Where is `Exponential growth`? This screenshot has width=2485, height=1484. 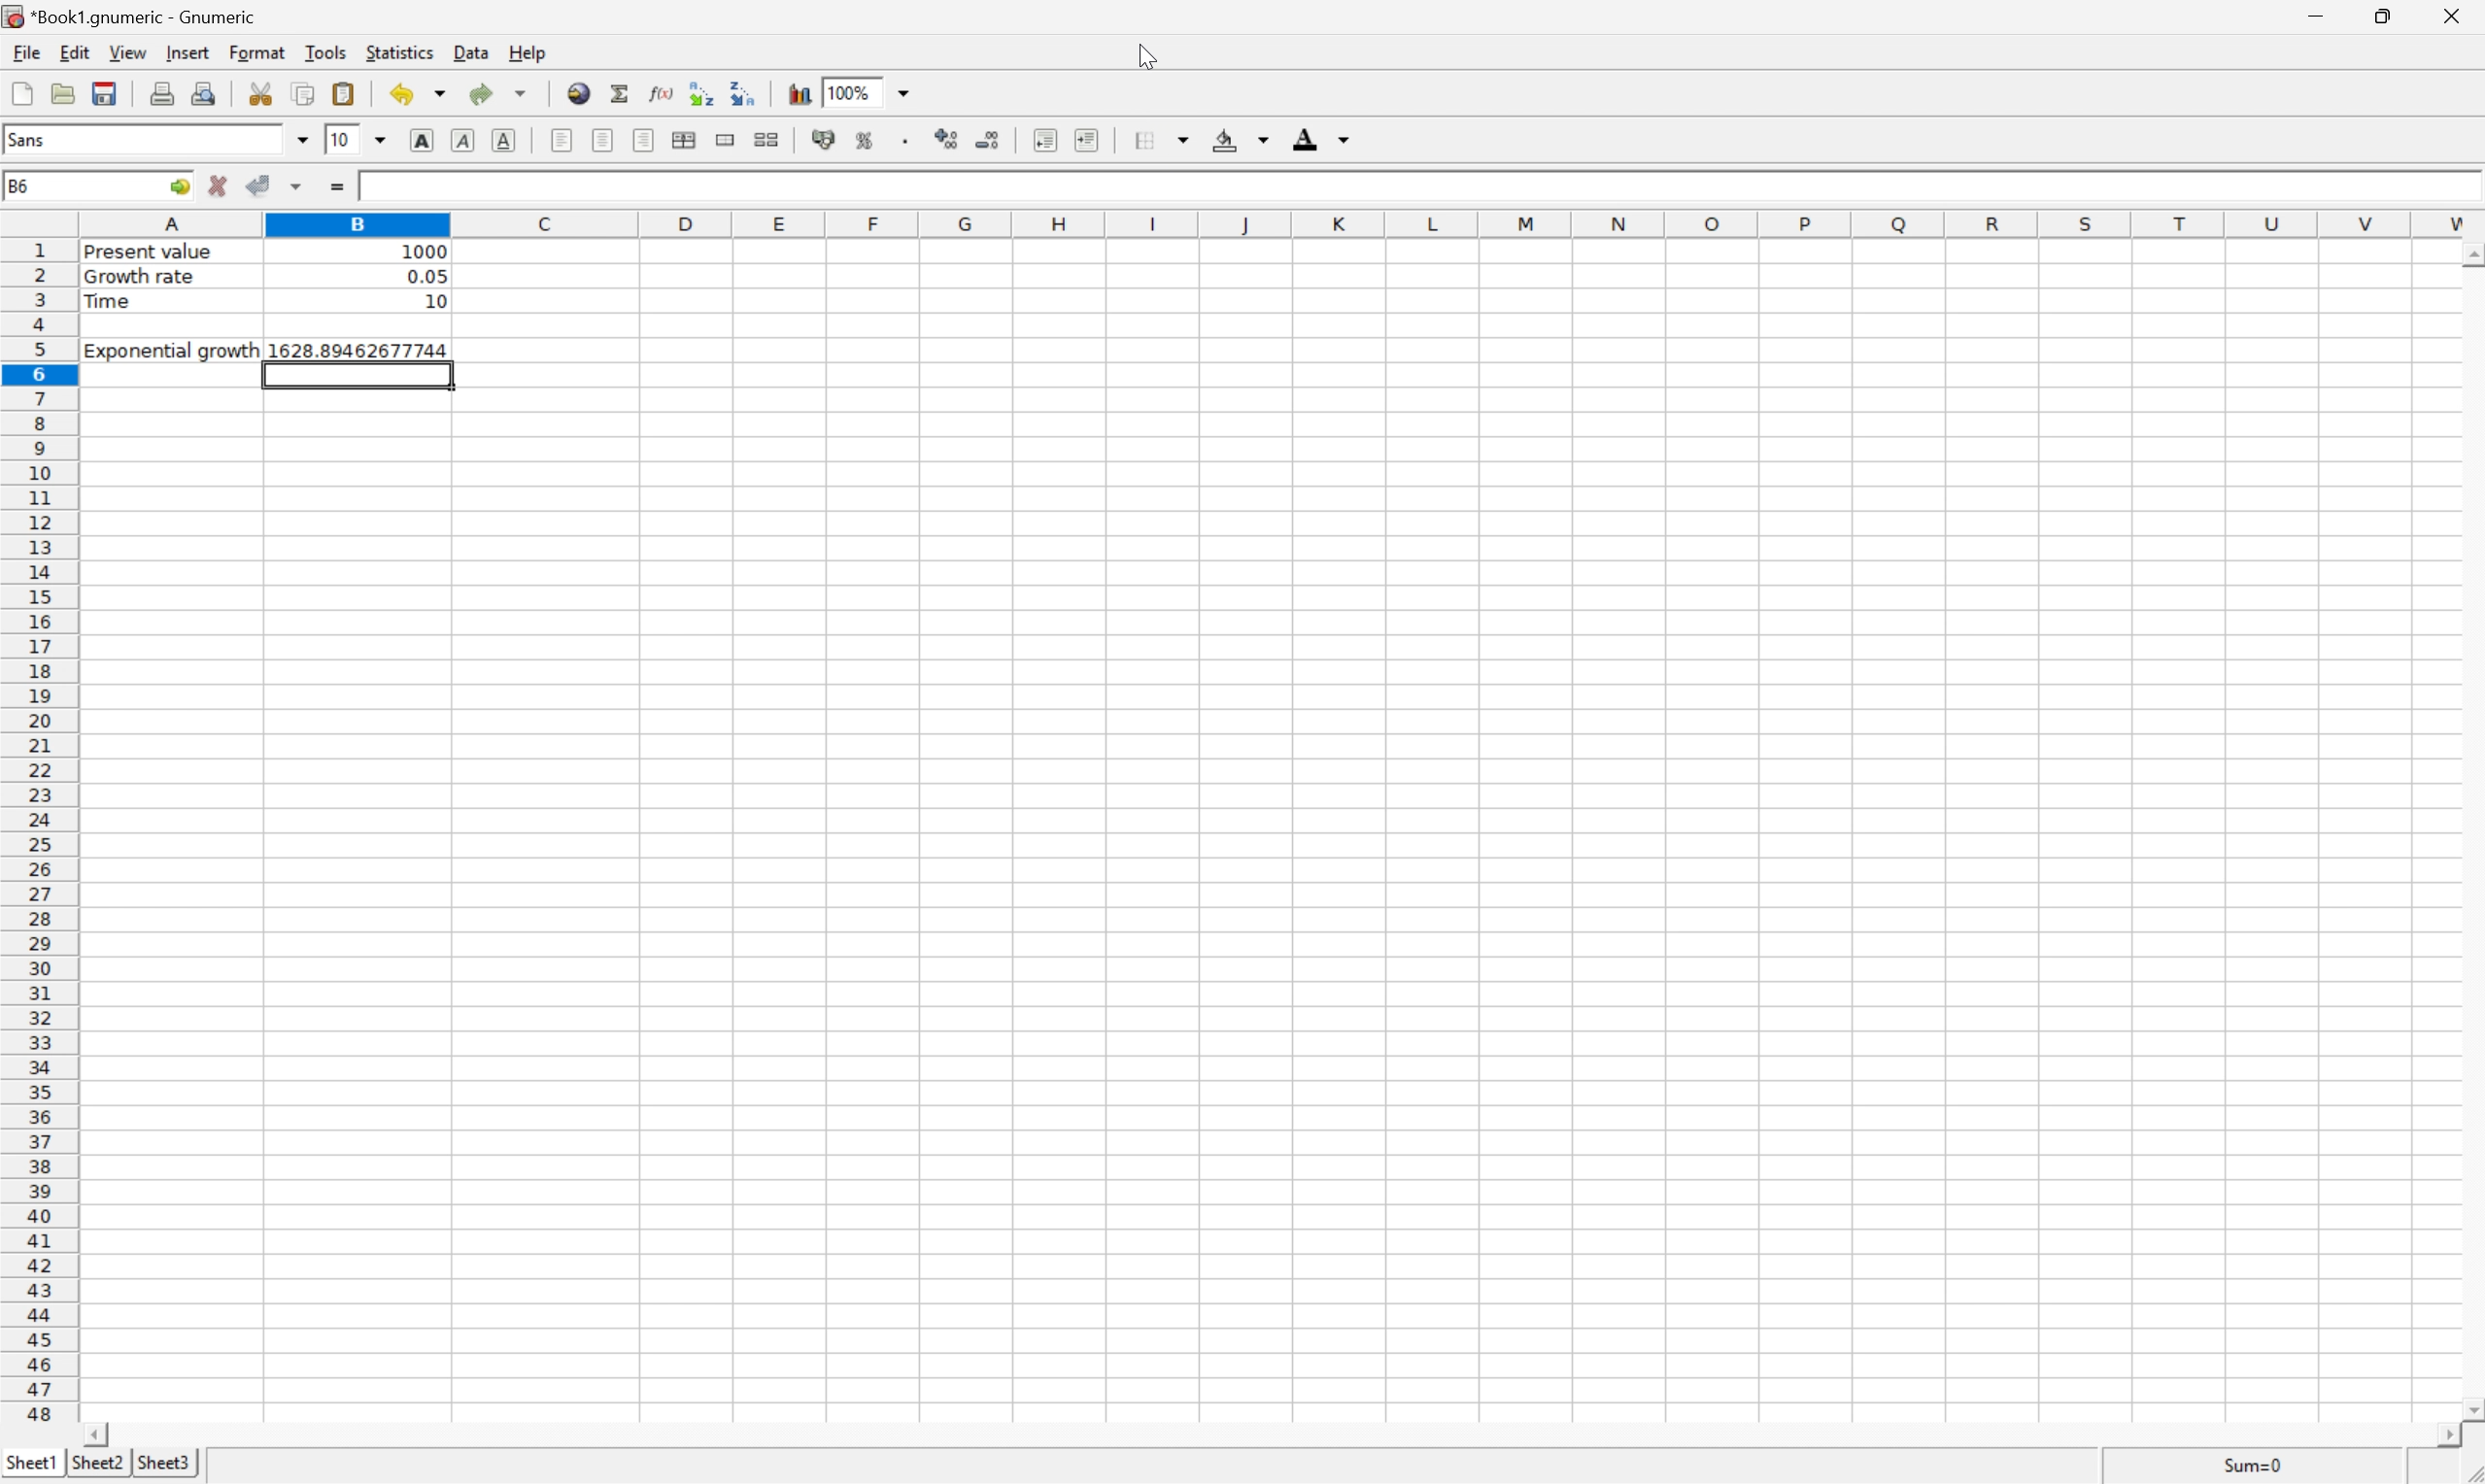
Exponential growth is located at coordinates (176, 350).